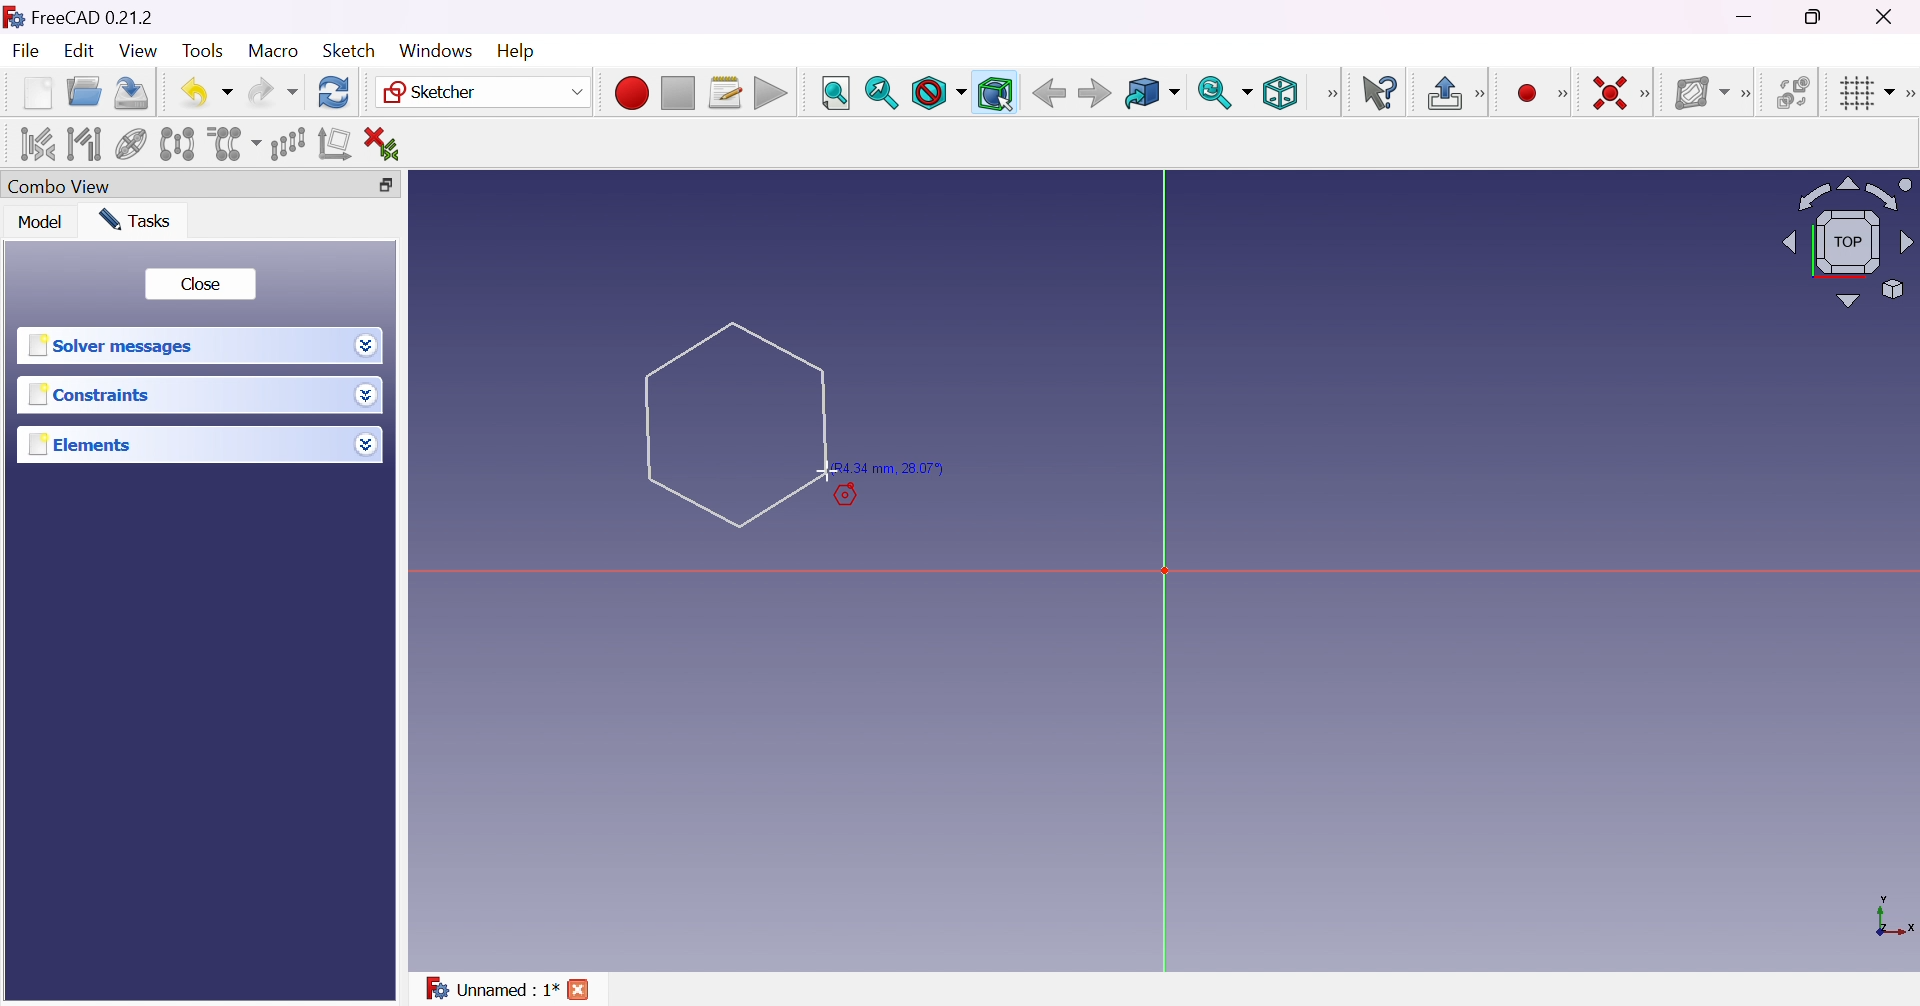 The image size is (1920, 1006). Describe the element at coordinates (288, 144) in the screenshot. I see `Rectangular array` at that location.